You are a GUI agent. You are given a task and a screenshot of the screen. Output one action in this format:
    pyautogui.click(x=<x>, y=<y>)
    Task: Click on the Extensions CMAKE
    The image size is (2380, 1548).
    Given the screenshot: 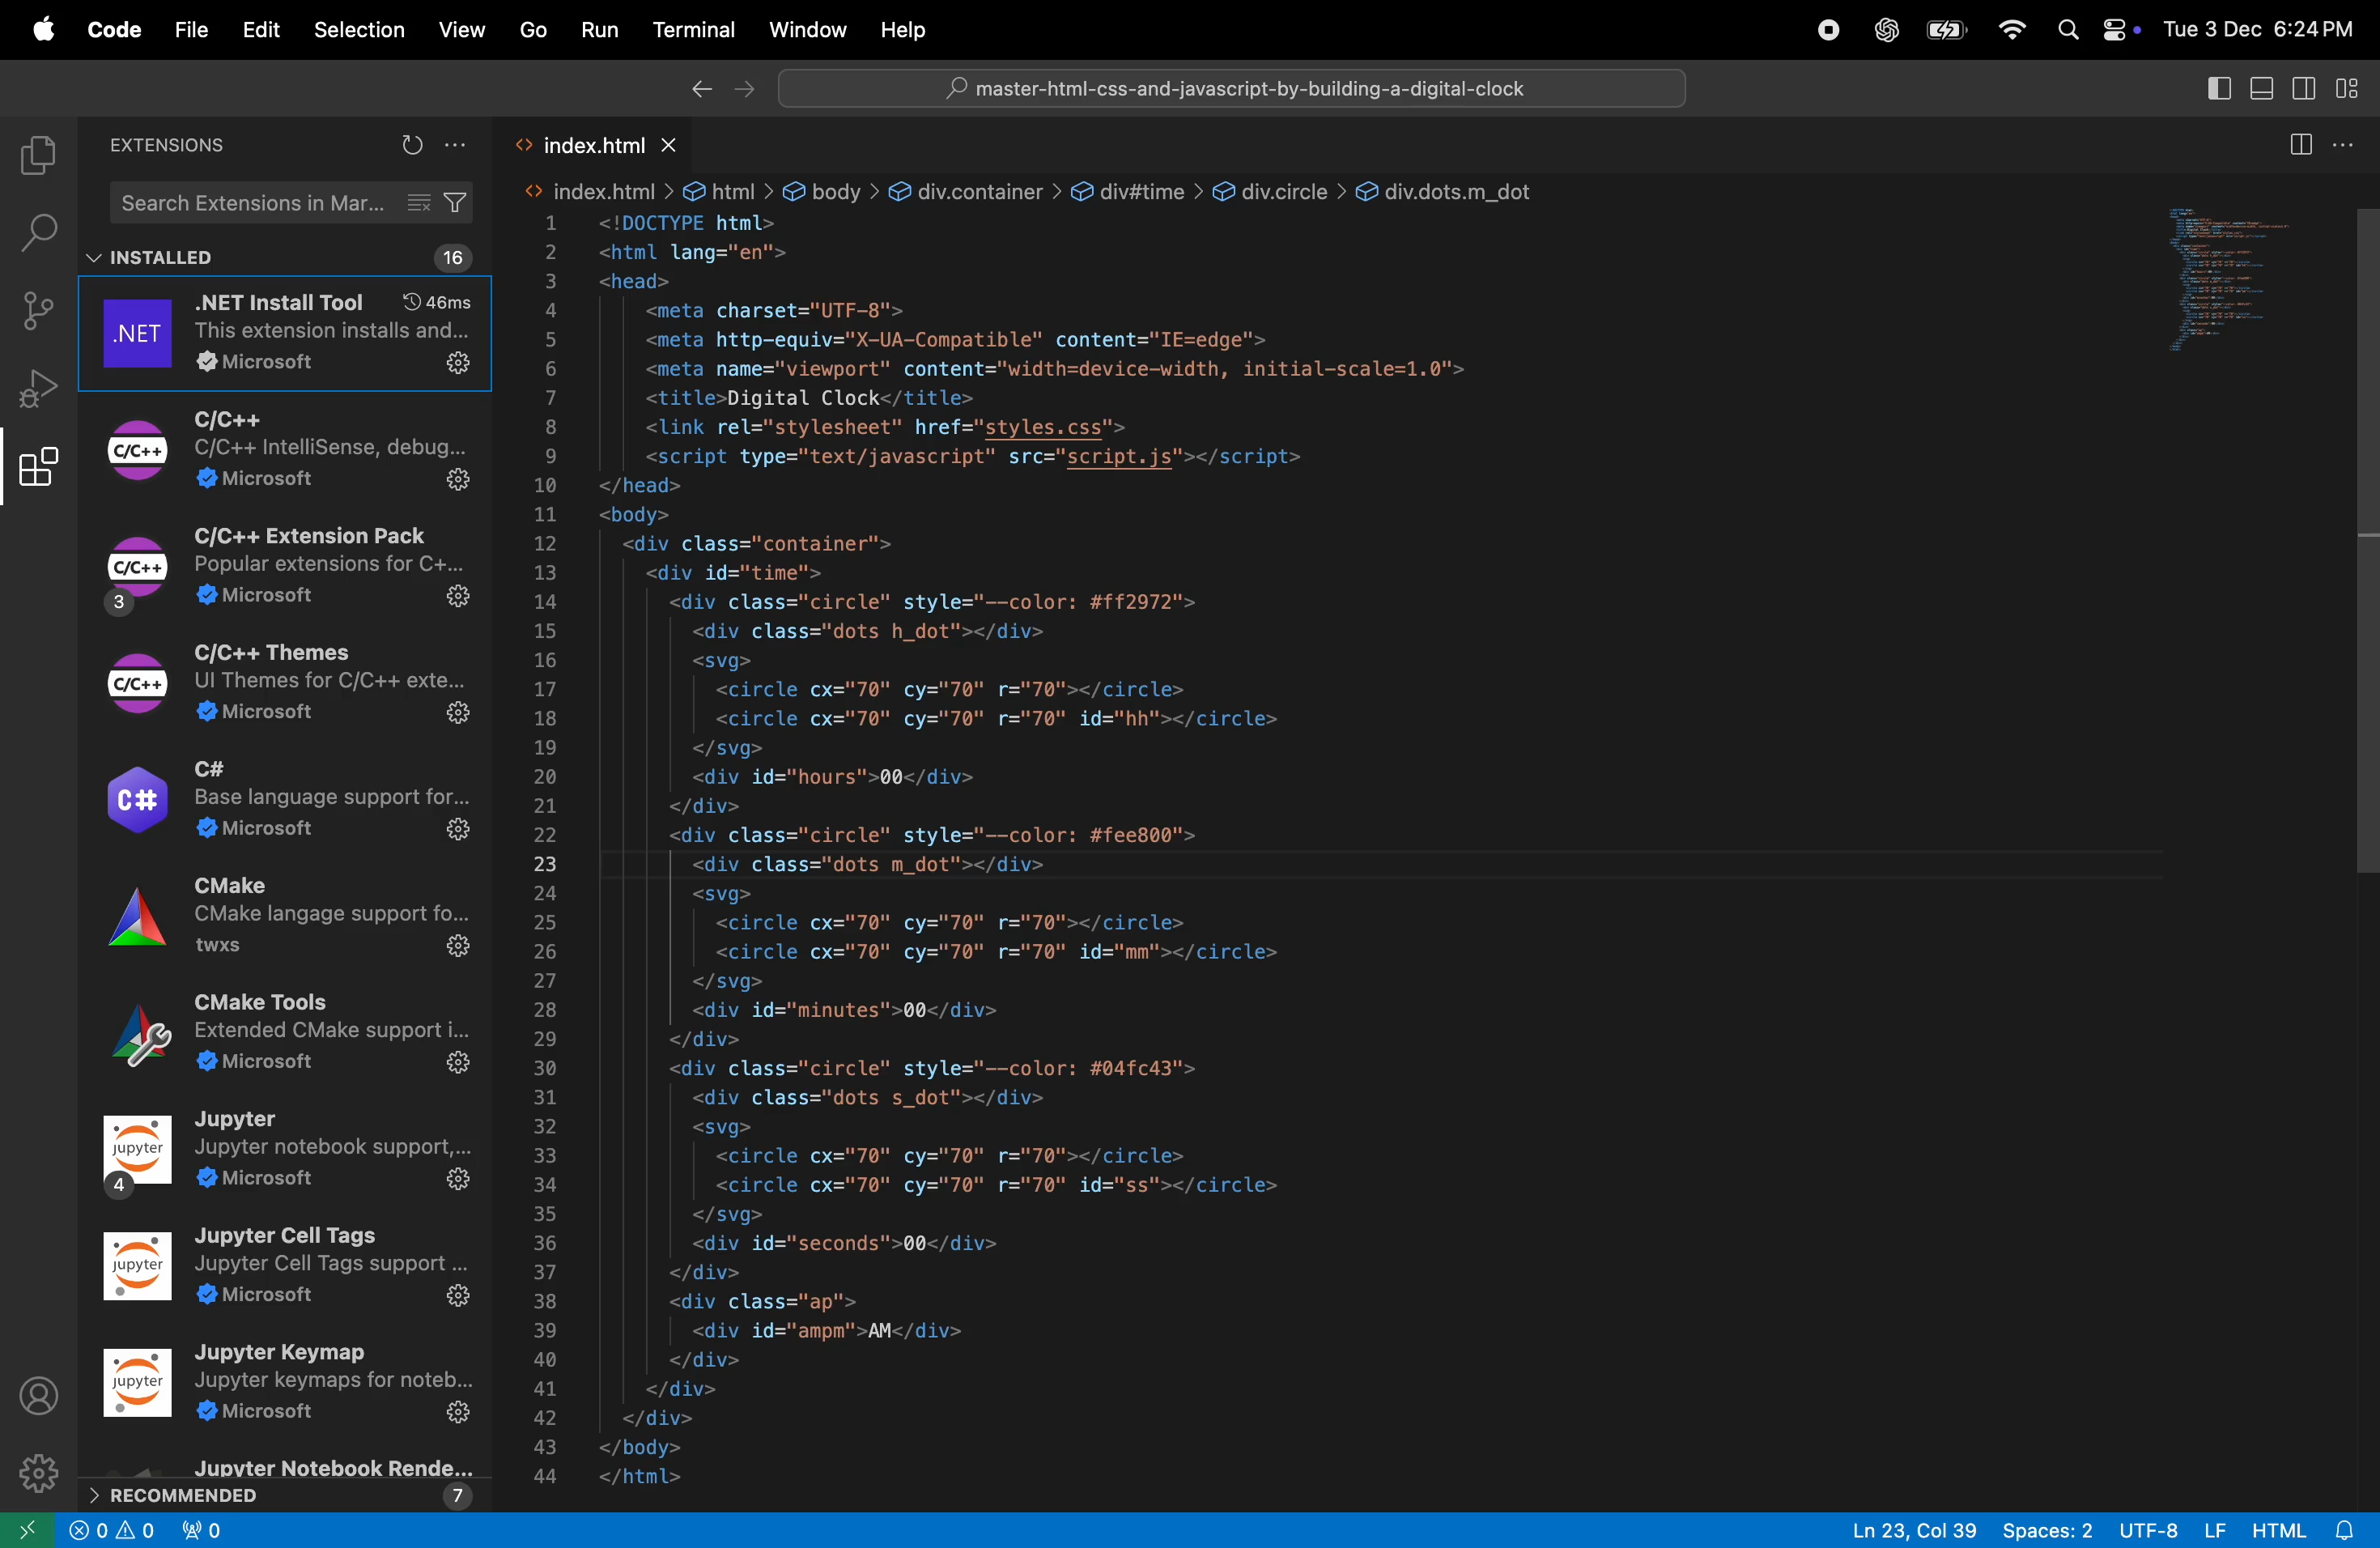 What is the action you would take?
    pyautogui.click(x=286, y=925)
    